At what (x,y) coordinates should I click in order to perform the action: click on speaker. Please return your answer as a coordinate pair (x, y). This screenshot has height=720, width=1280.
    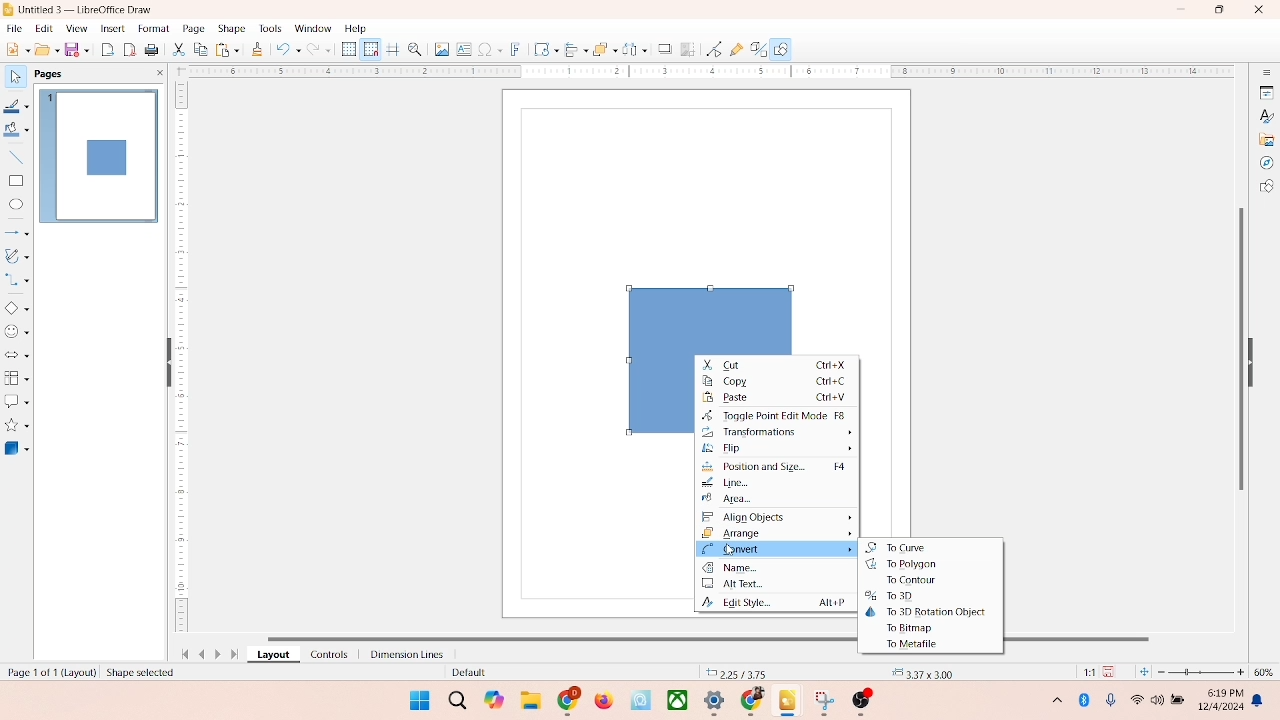
    Looking at the image, I should click on (1160, 700).